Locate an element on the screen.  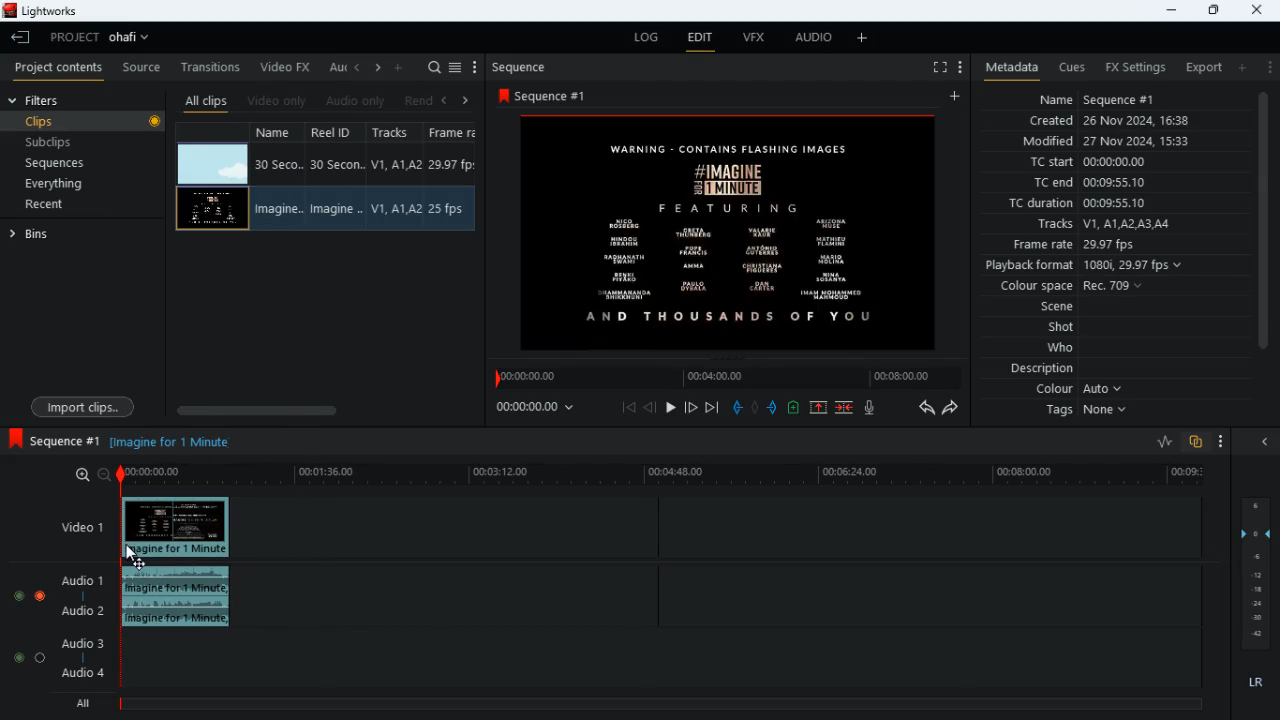
log is located at coordinates (650, 38).